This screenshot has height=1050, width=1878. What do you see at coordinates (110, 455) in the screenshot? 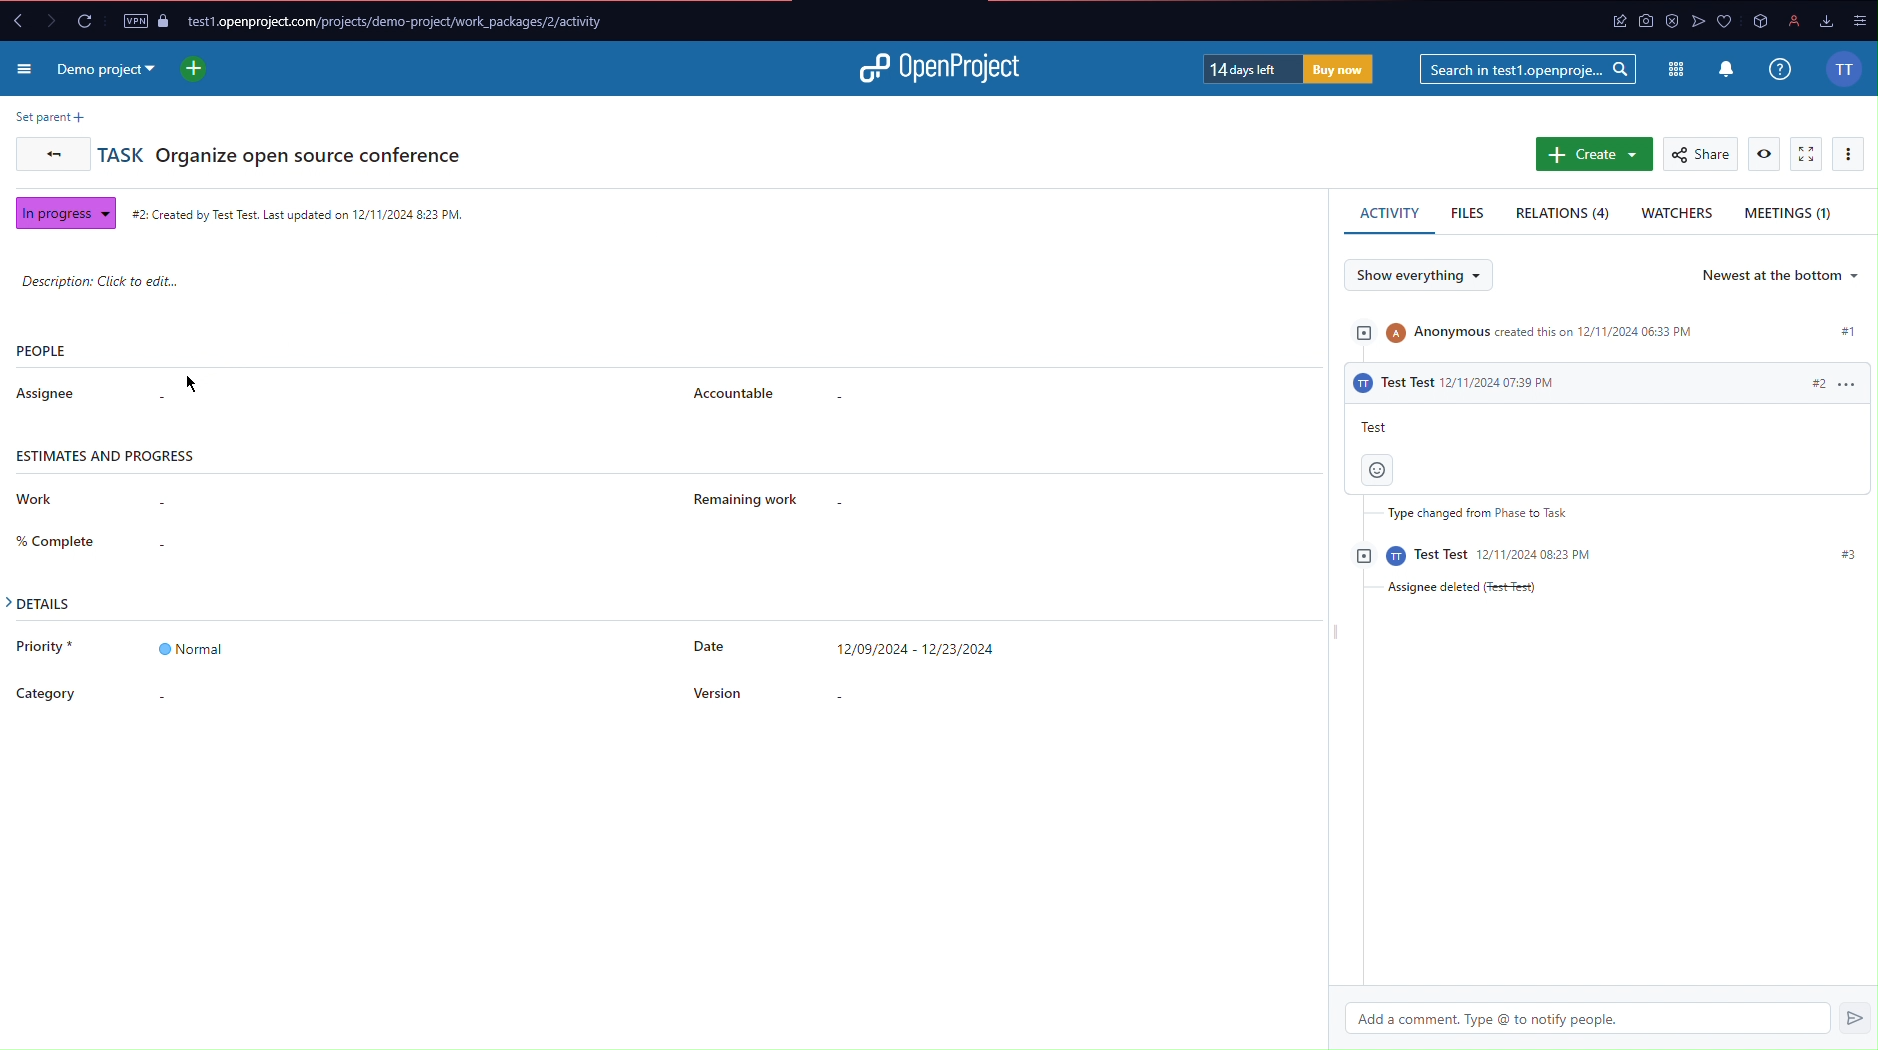
I see `Estimates and progress` at bounding box center [110, 455].